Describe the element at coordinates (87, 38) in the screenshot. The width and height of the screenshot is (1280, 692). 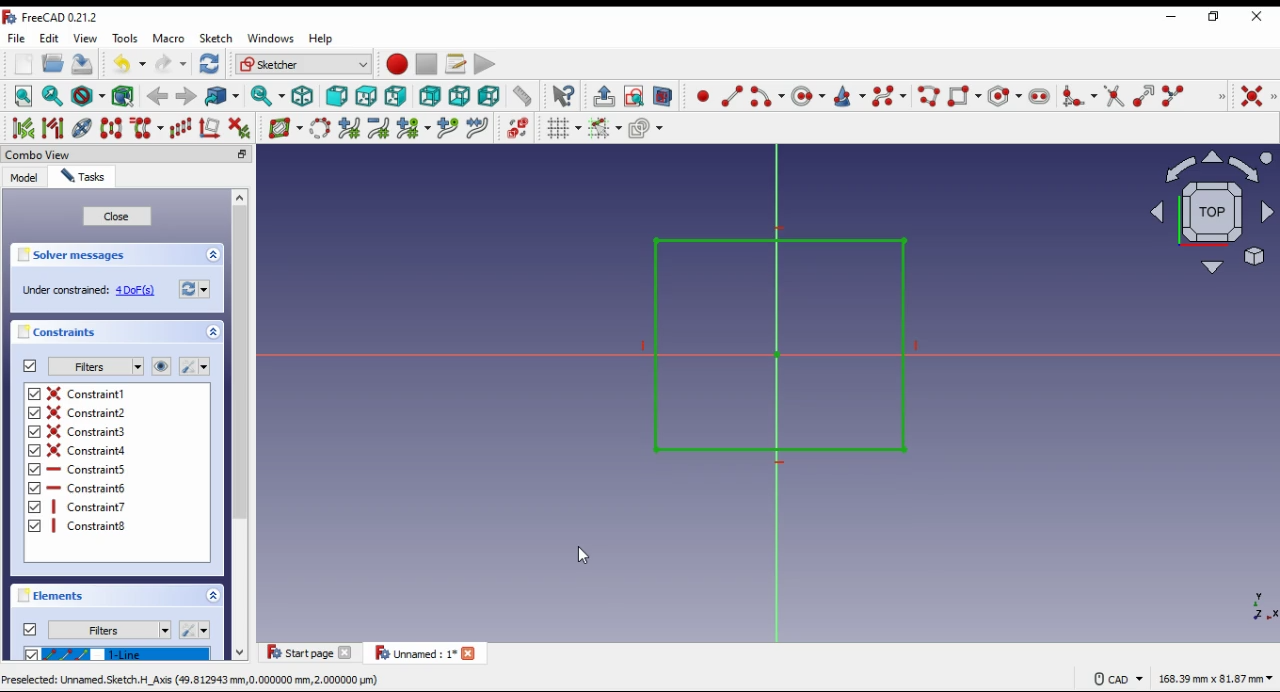
I see `view` at that location.